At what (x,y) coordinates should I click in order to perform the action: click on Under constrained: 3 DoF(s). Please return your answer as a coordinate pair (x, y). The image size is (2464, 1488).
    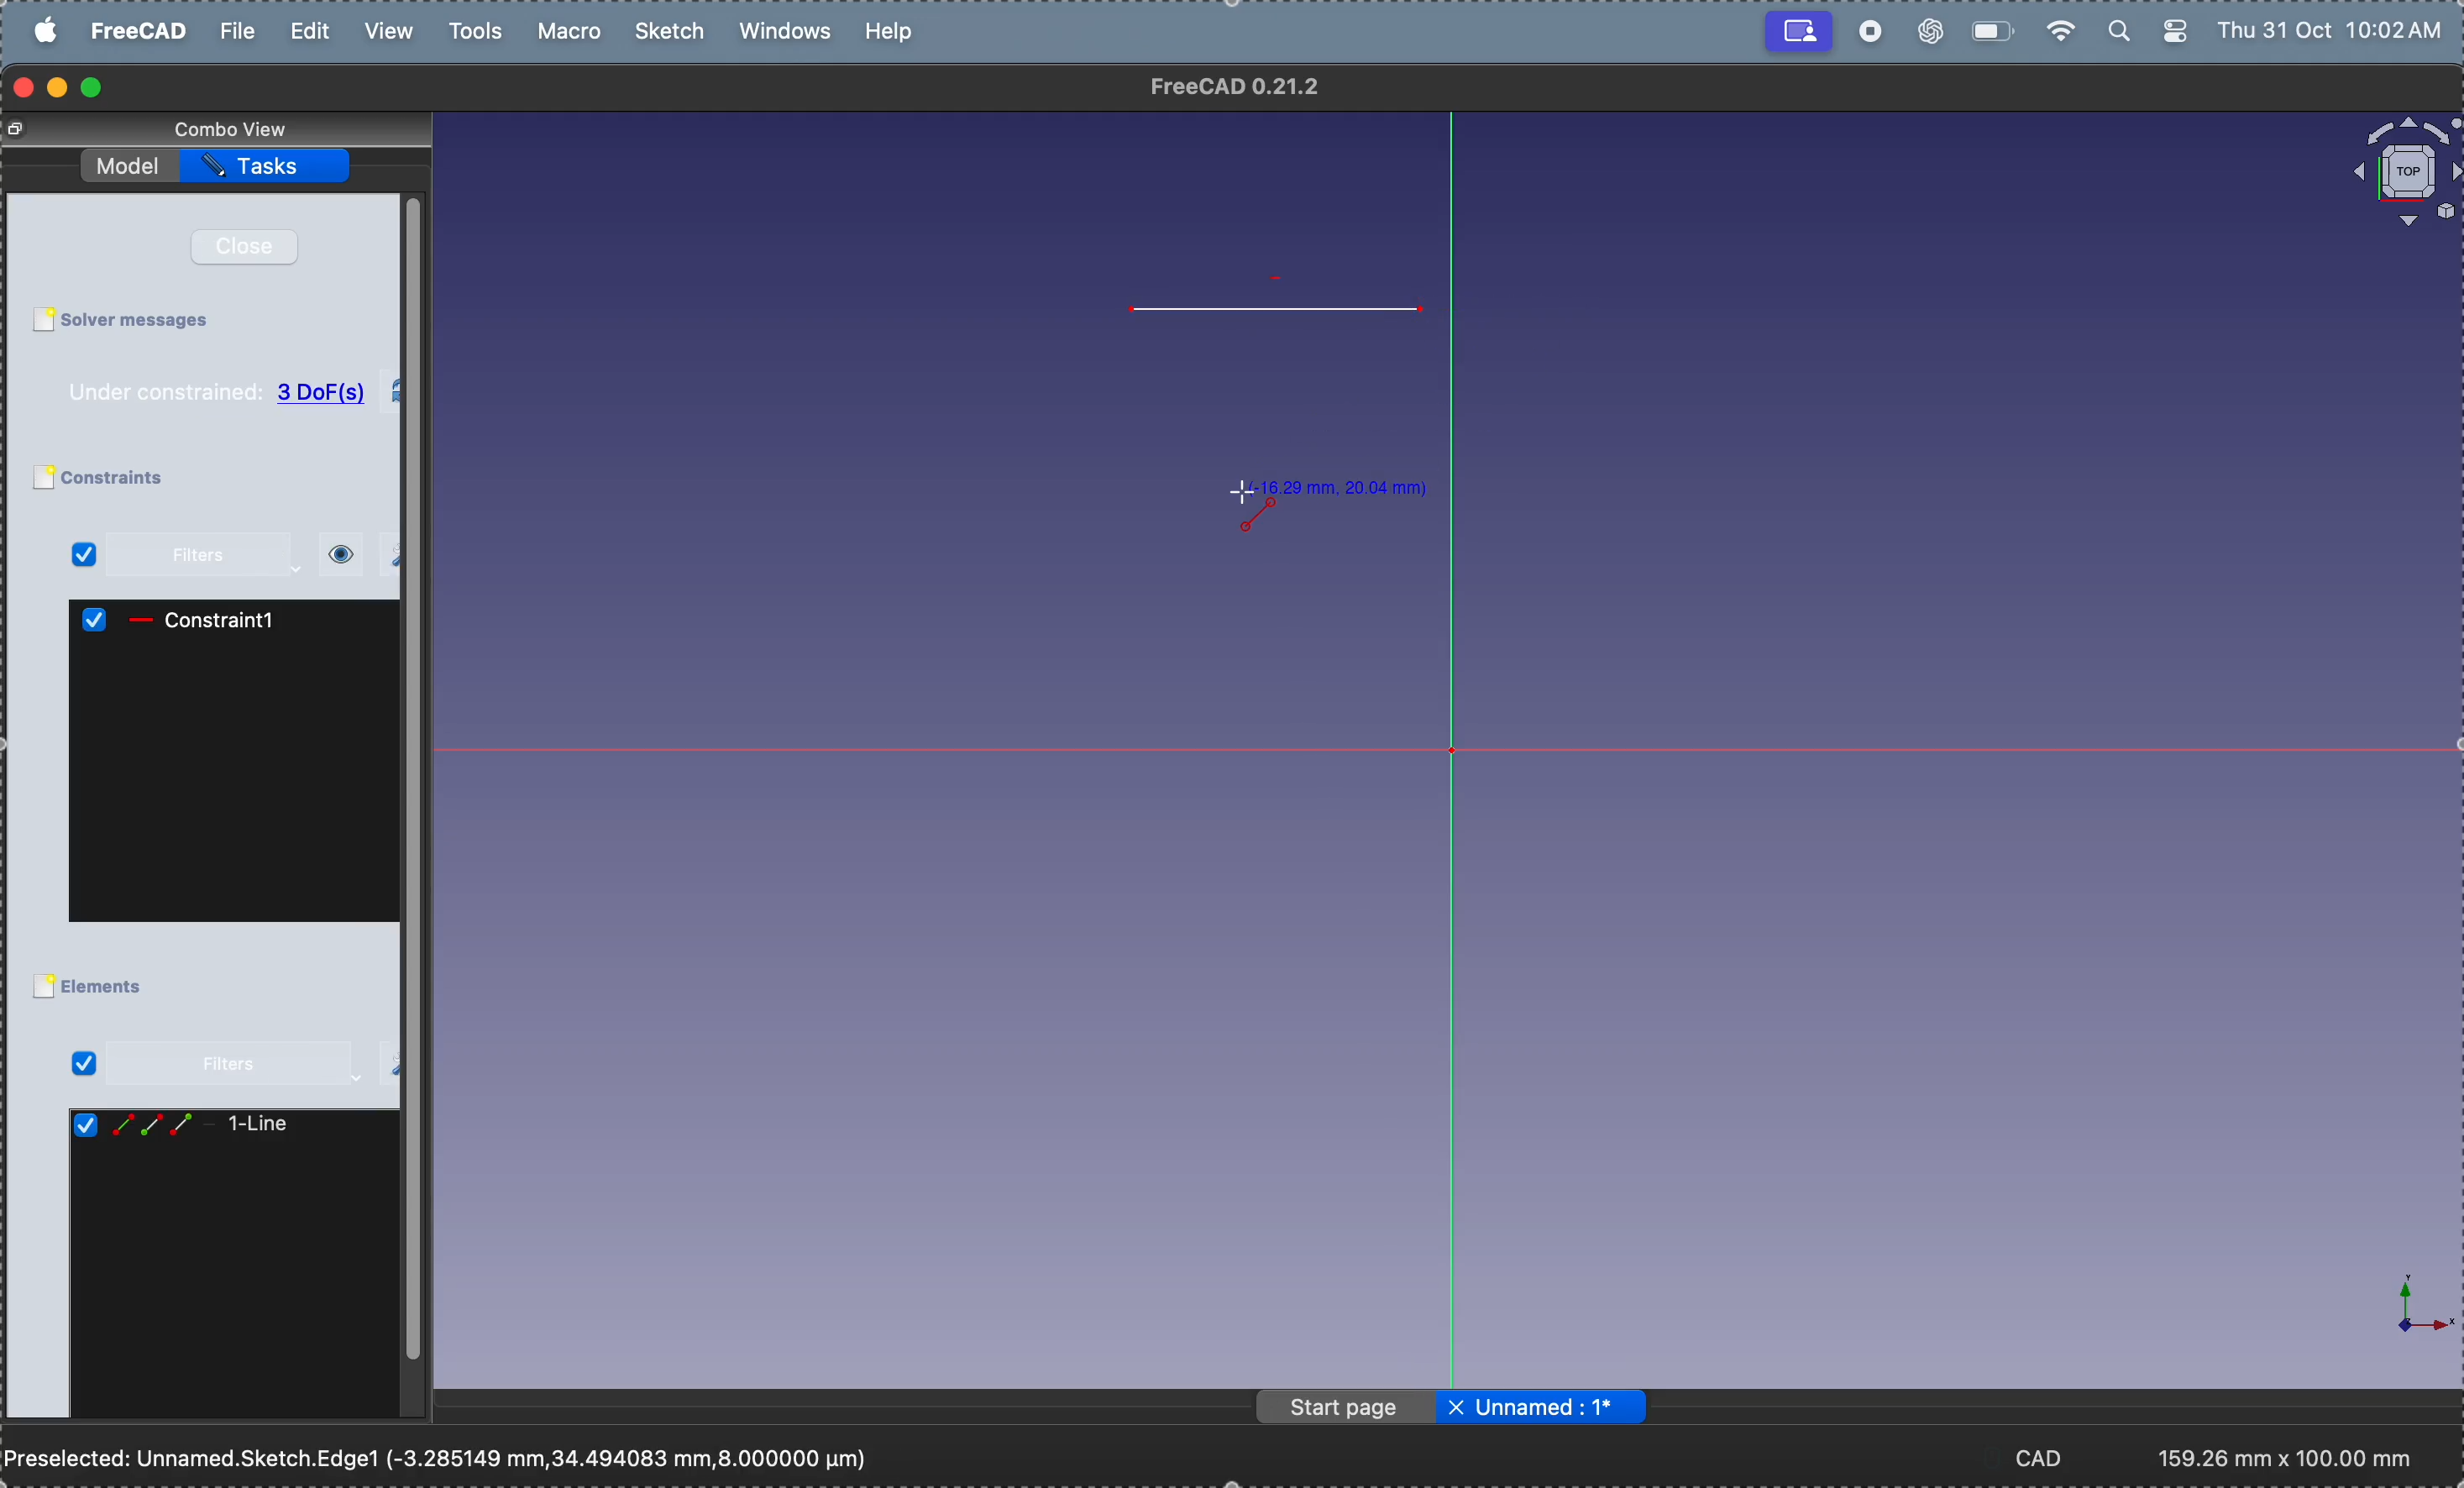
    Looking at the image, I should click on (219, 393).